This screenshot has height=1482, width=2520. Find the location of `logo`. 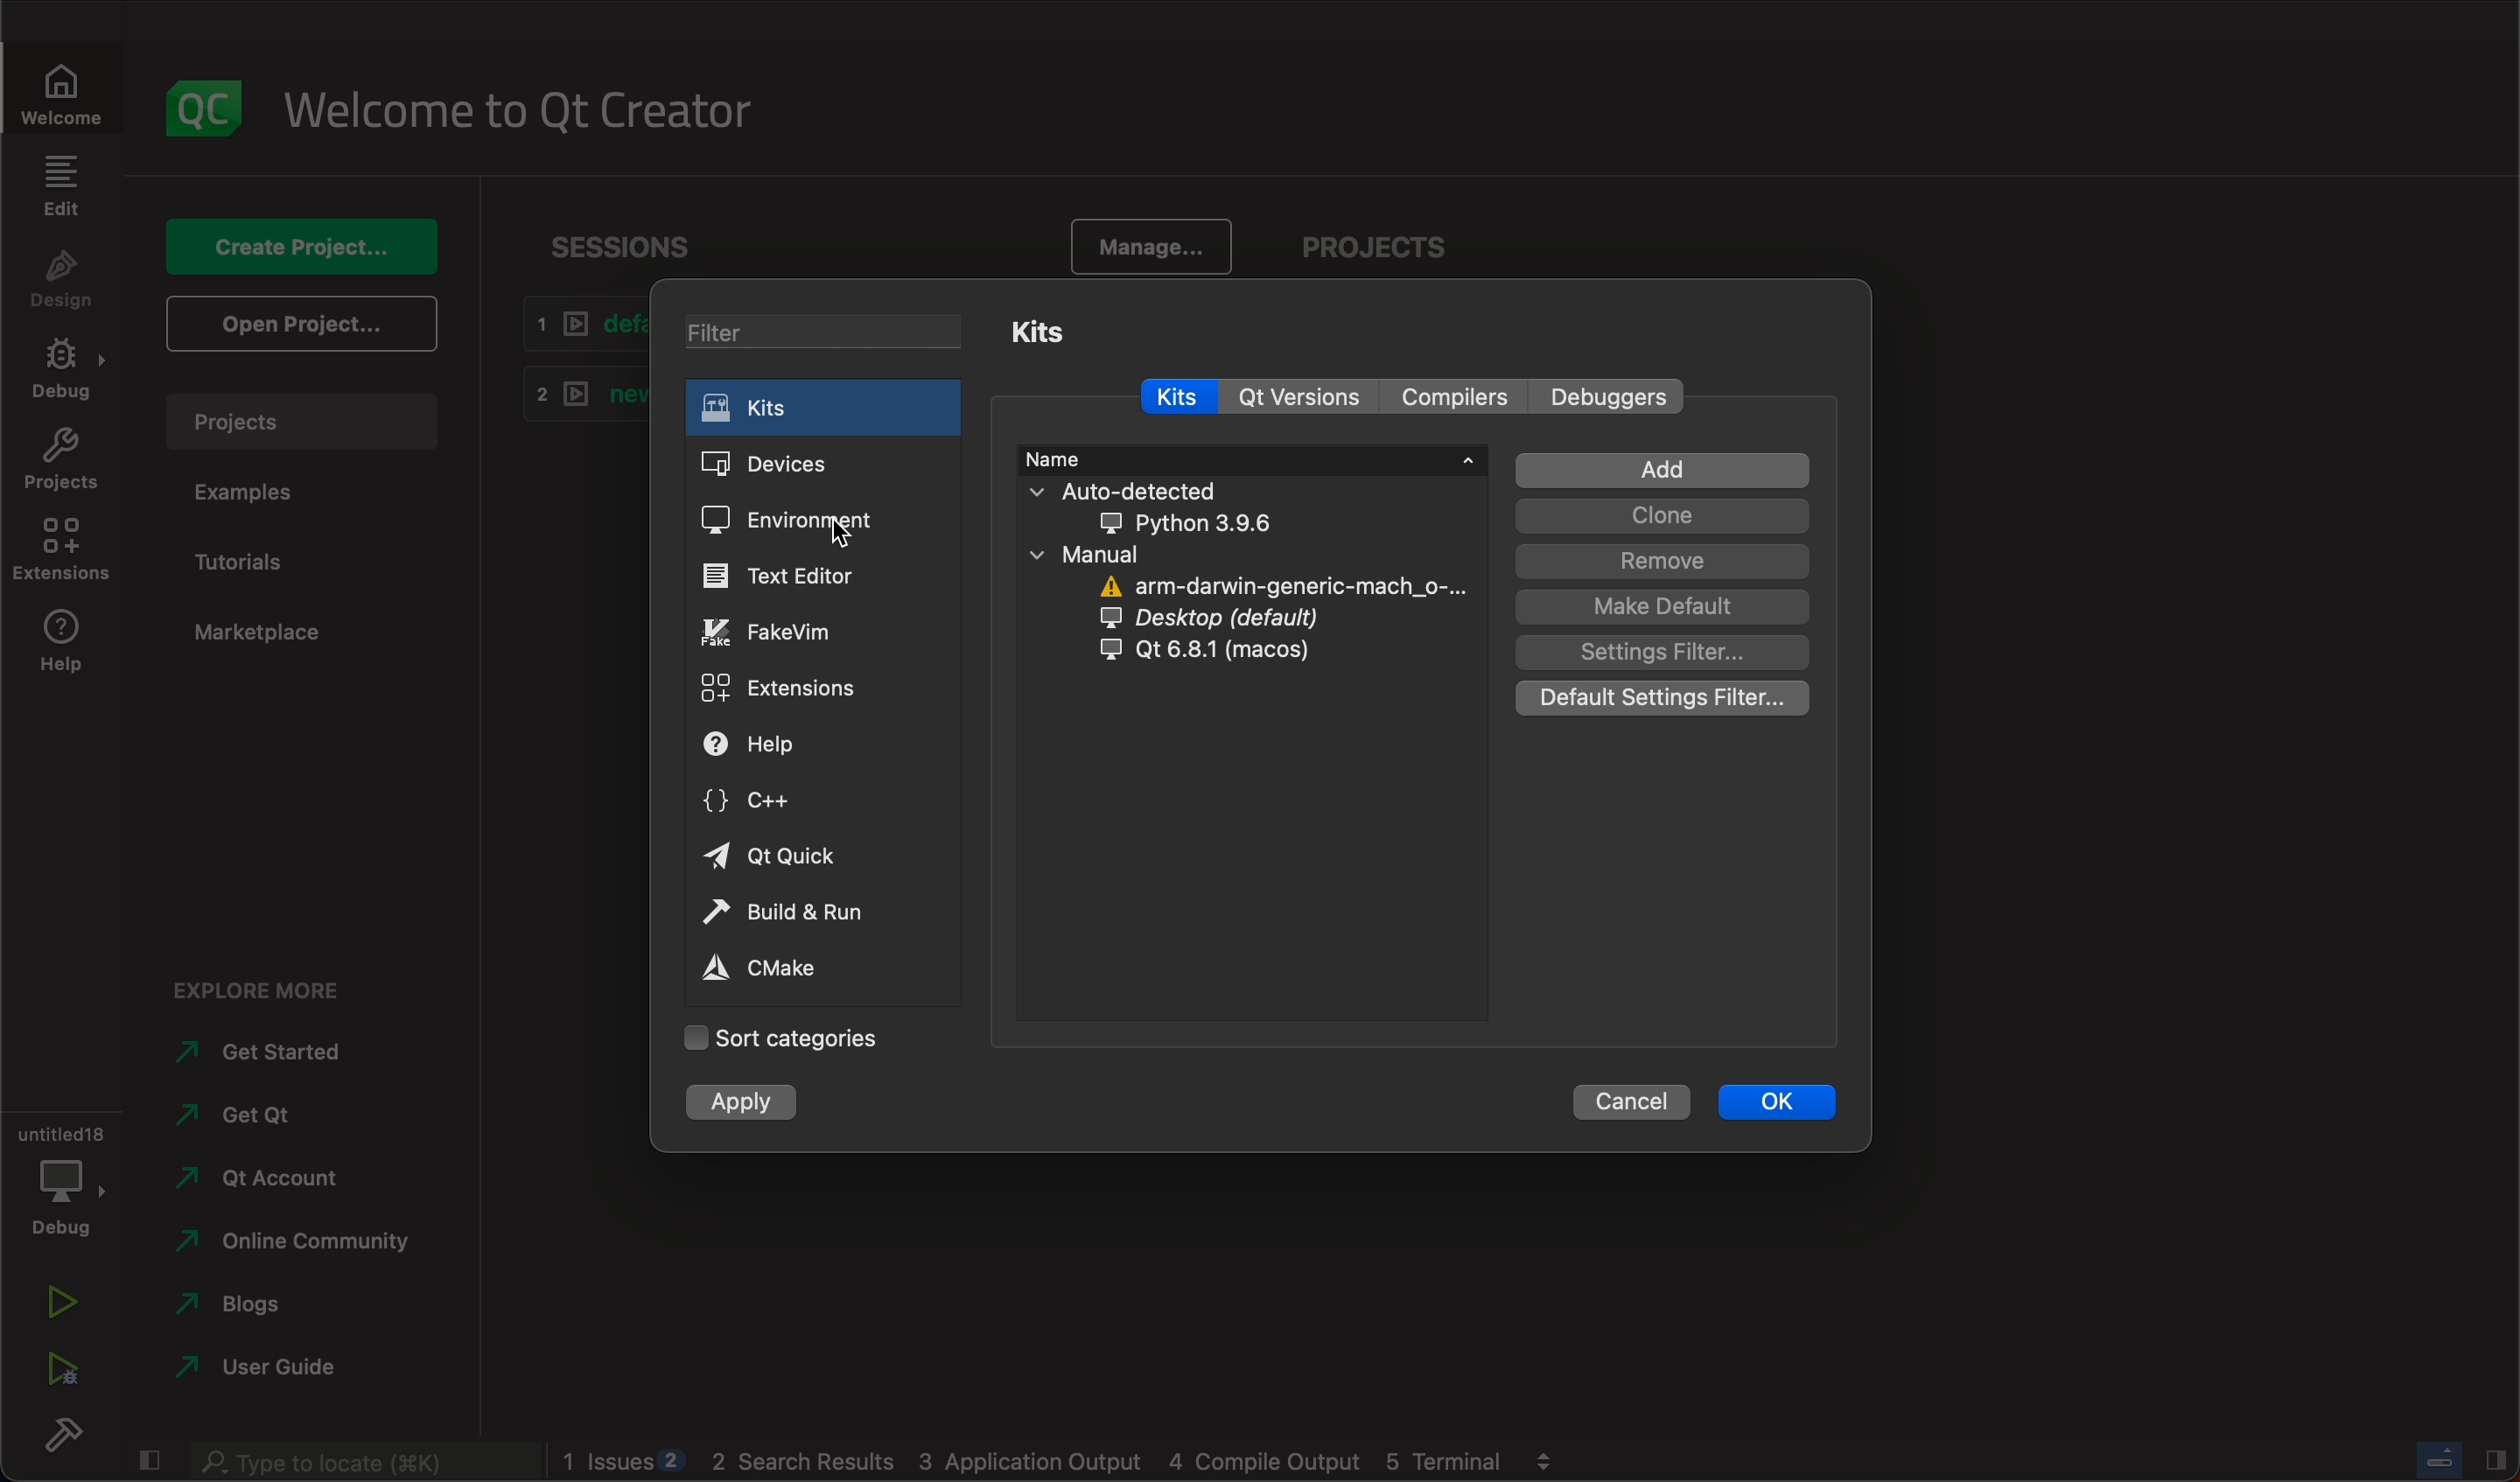

logo is located at coordinates (196, 104).